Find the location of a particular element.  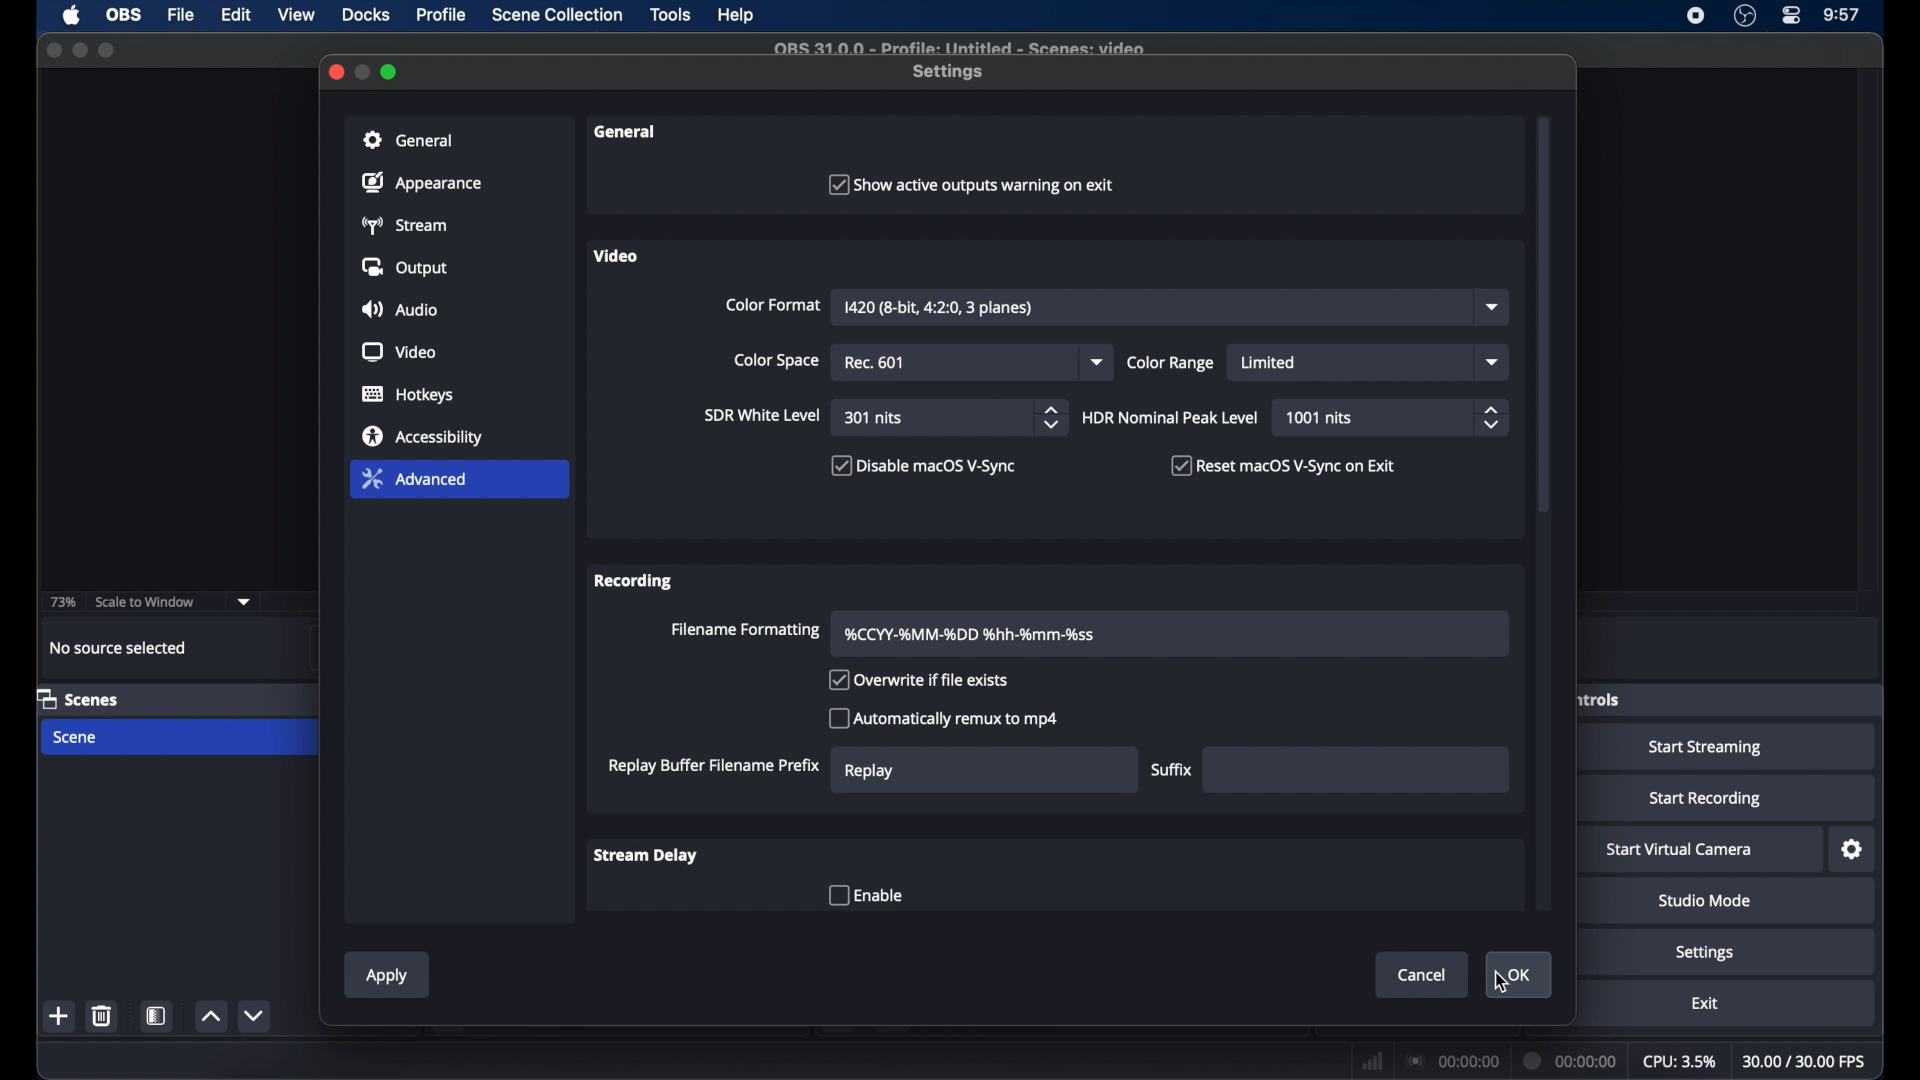

no source selected is located at coordinates (119, 648).